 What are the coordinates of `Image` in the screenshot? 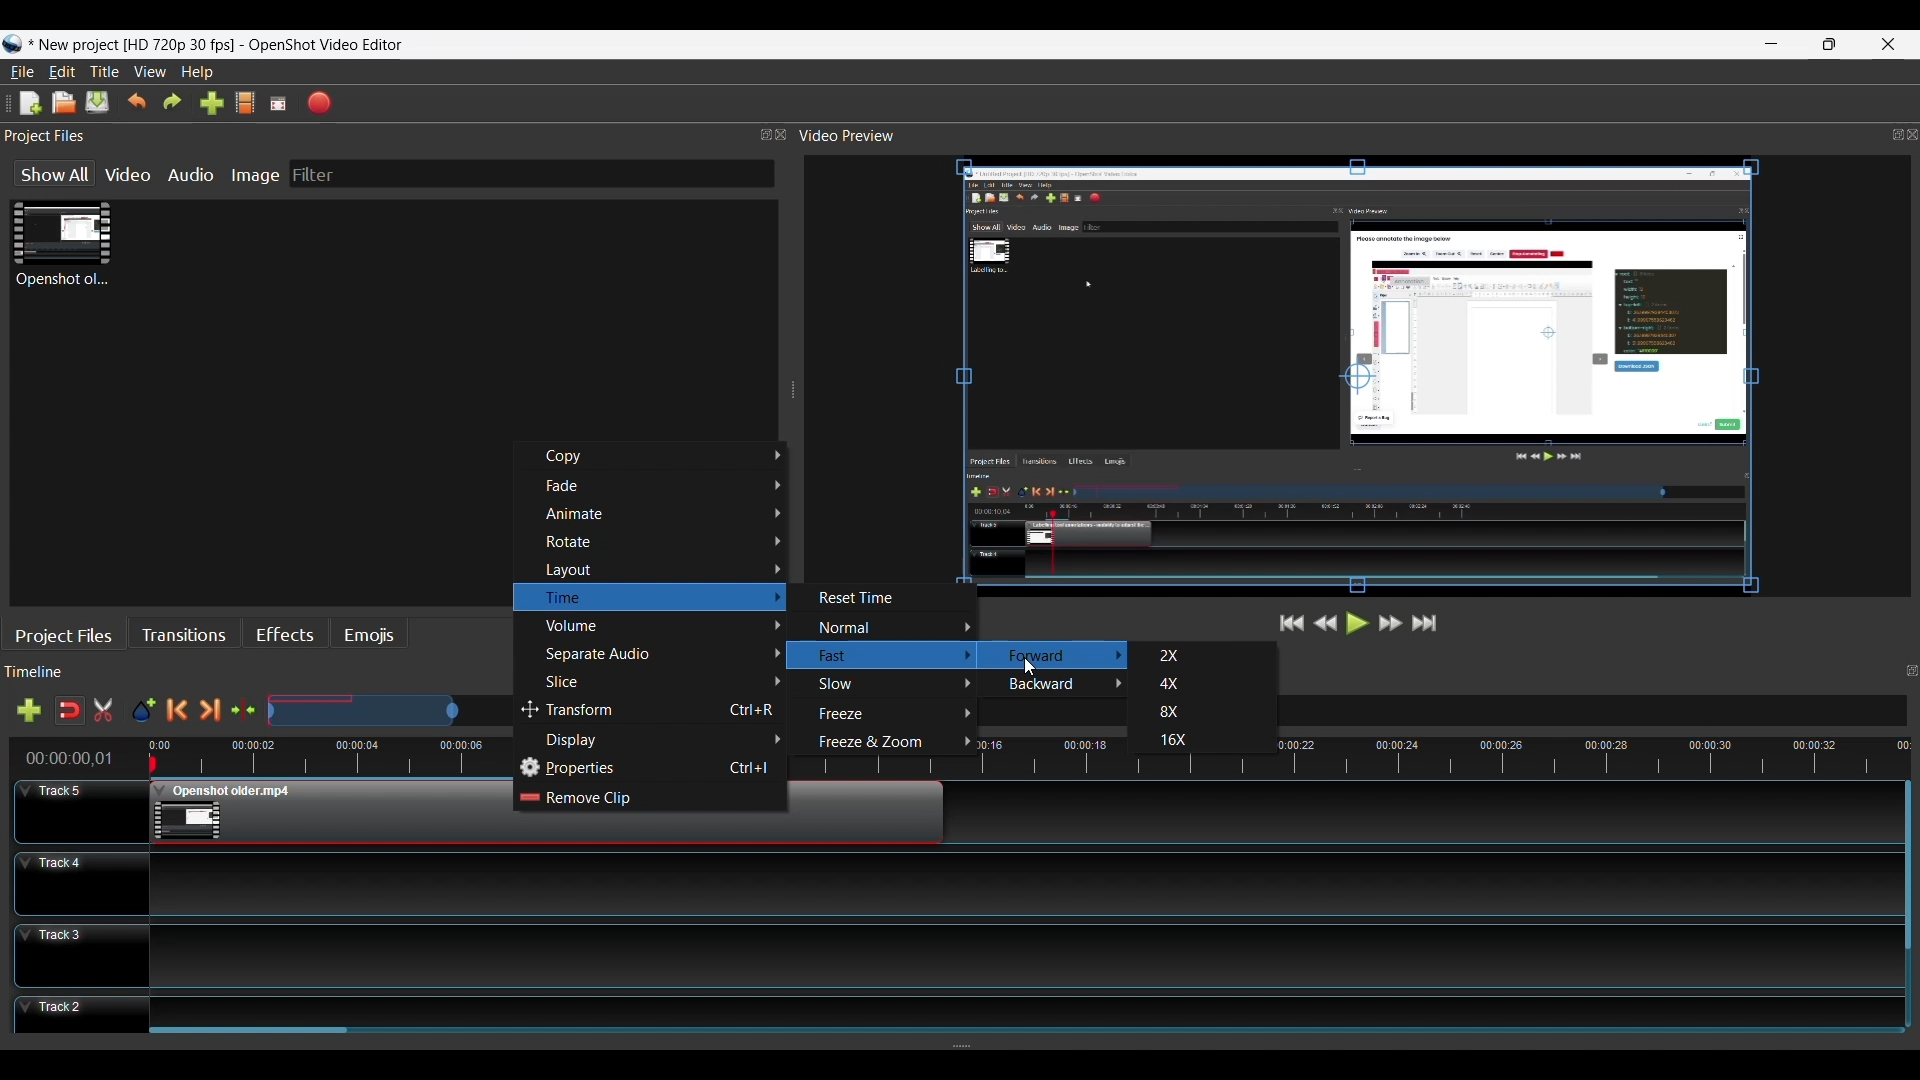 It's located at (254, 176).